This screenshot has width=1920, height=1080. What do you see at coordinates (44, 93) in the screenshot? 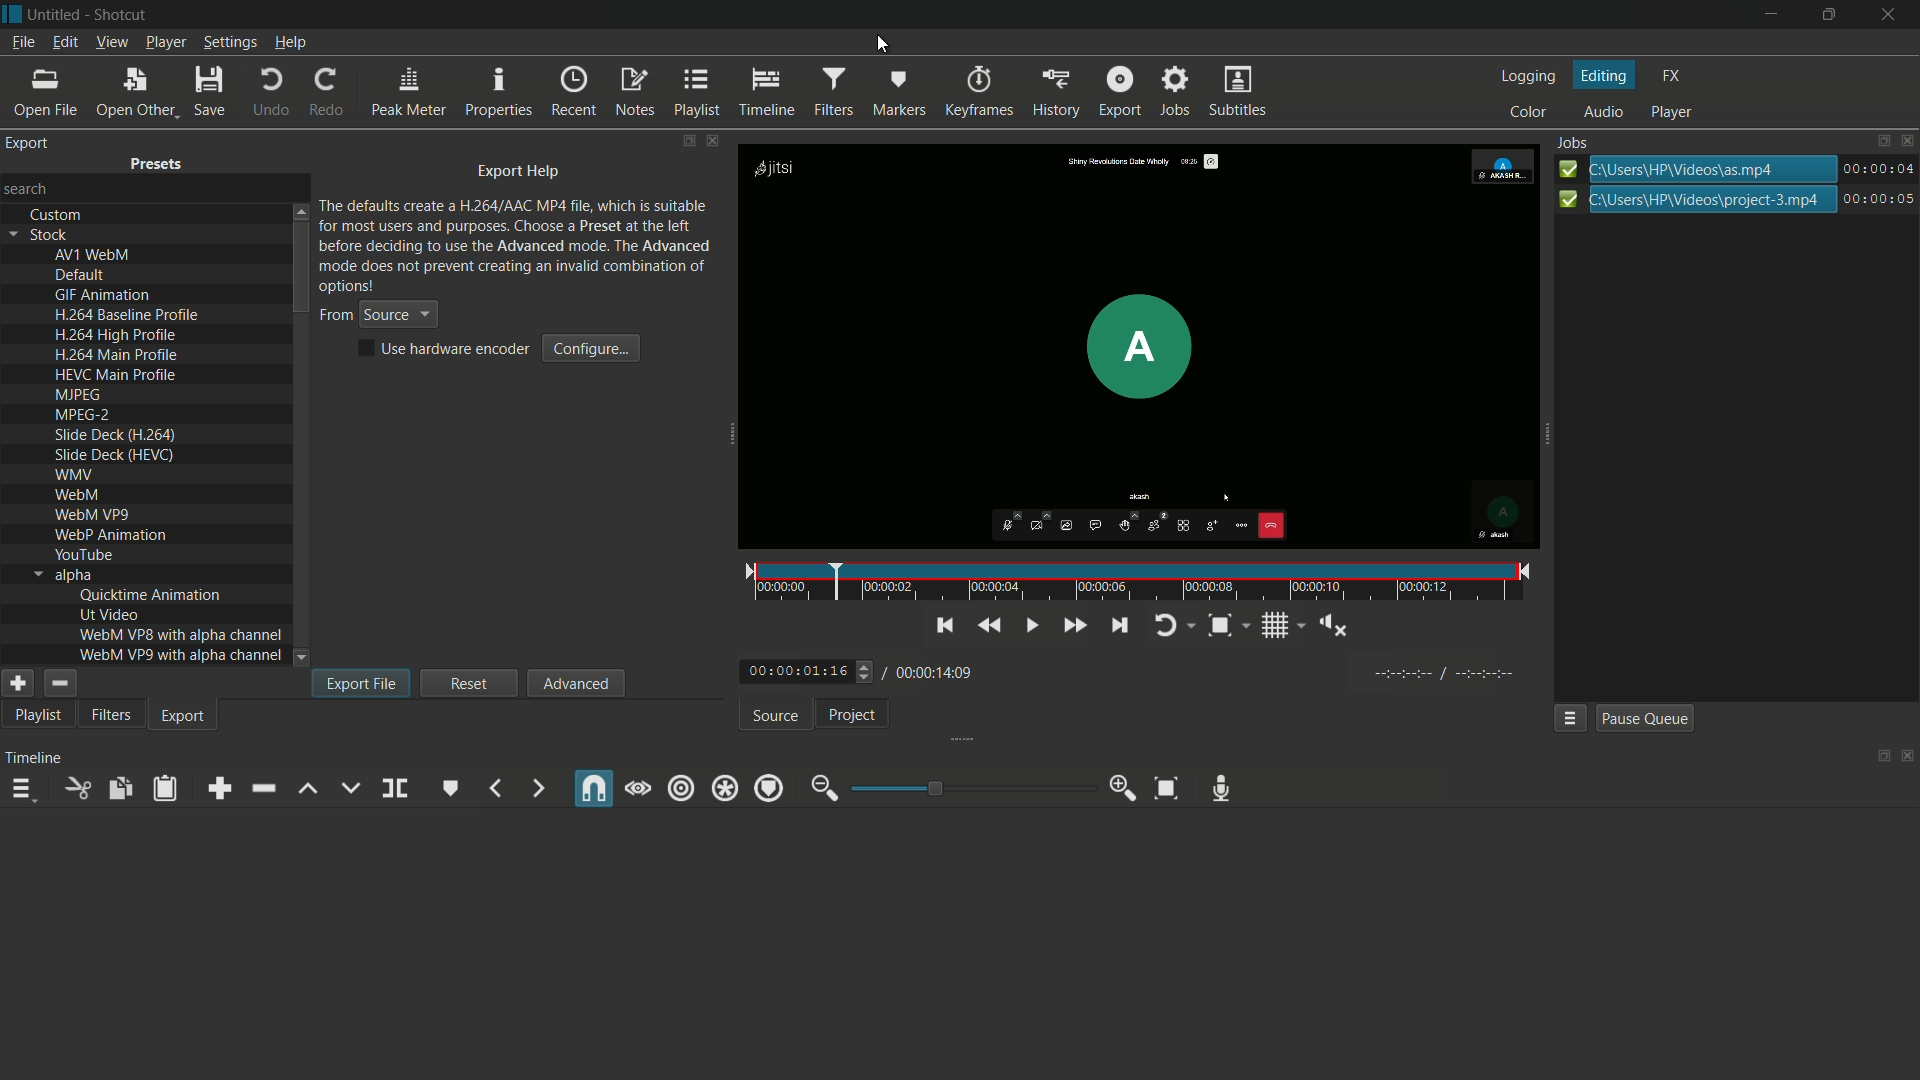
I see `open file` at bounding box center [44, 93].